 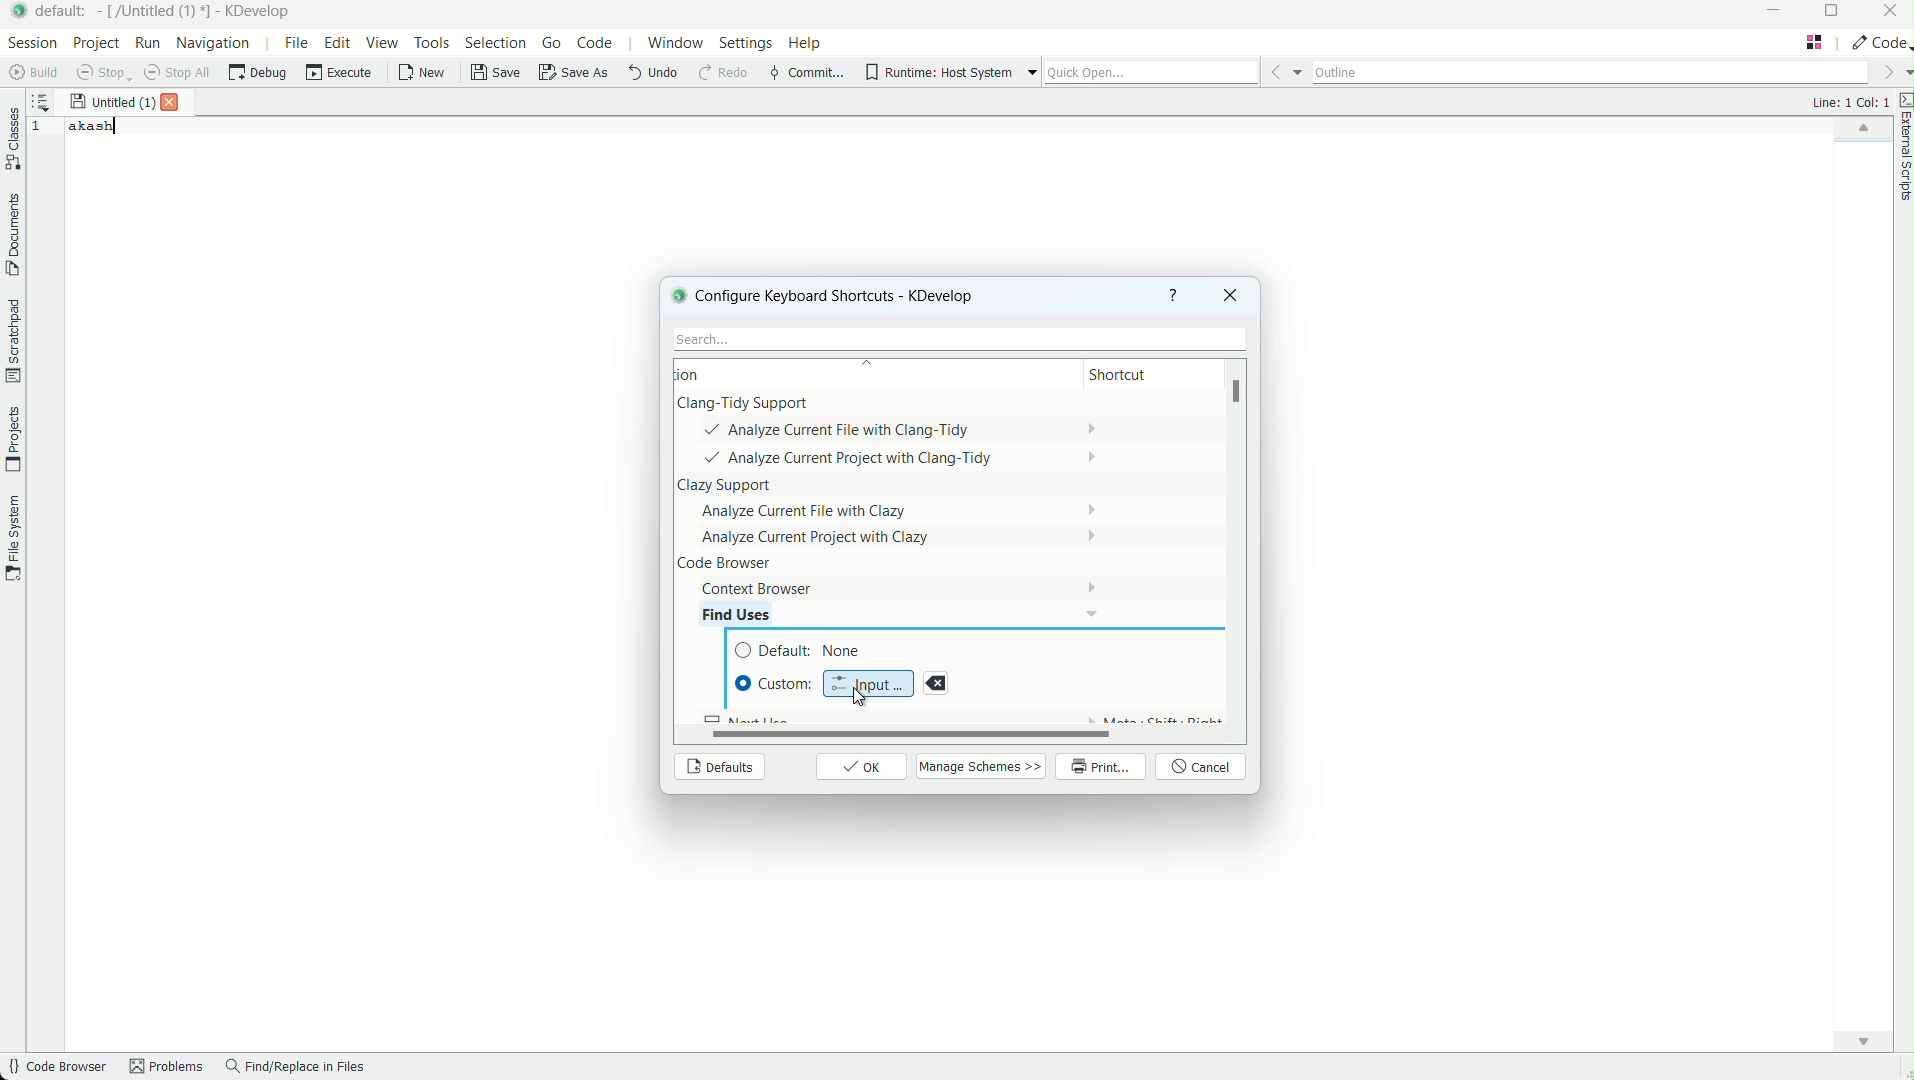 What do you see at coordinates (41, 98) in the screenshot?
I see `sort the opened documents` at bounding box center [41, 98].